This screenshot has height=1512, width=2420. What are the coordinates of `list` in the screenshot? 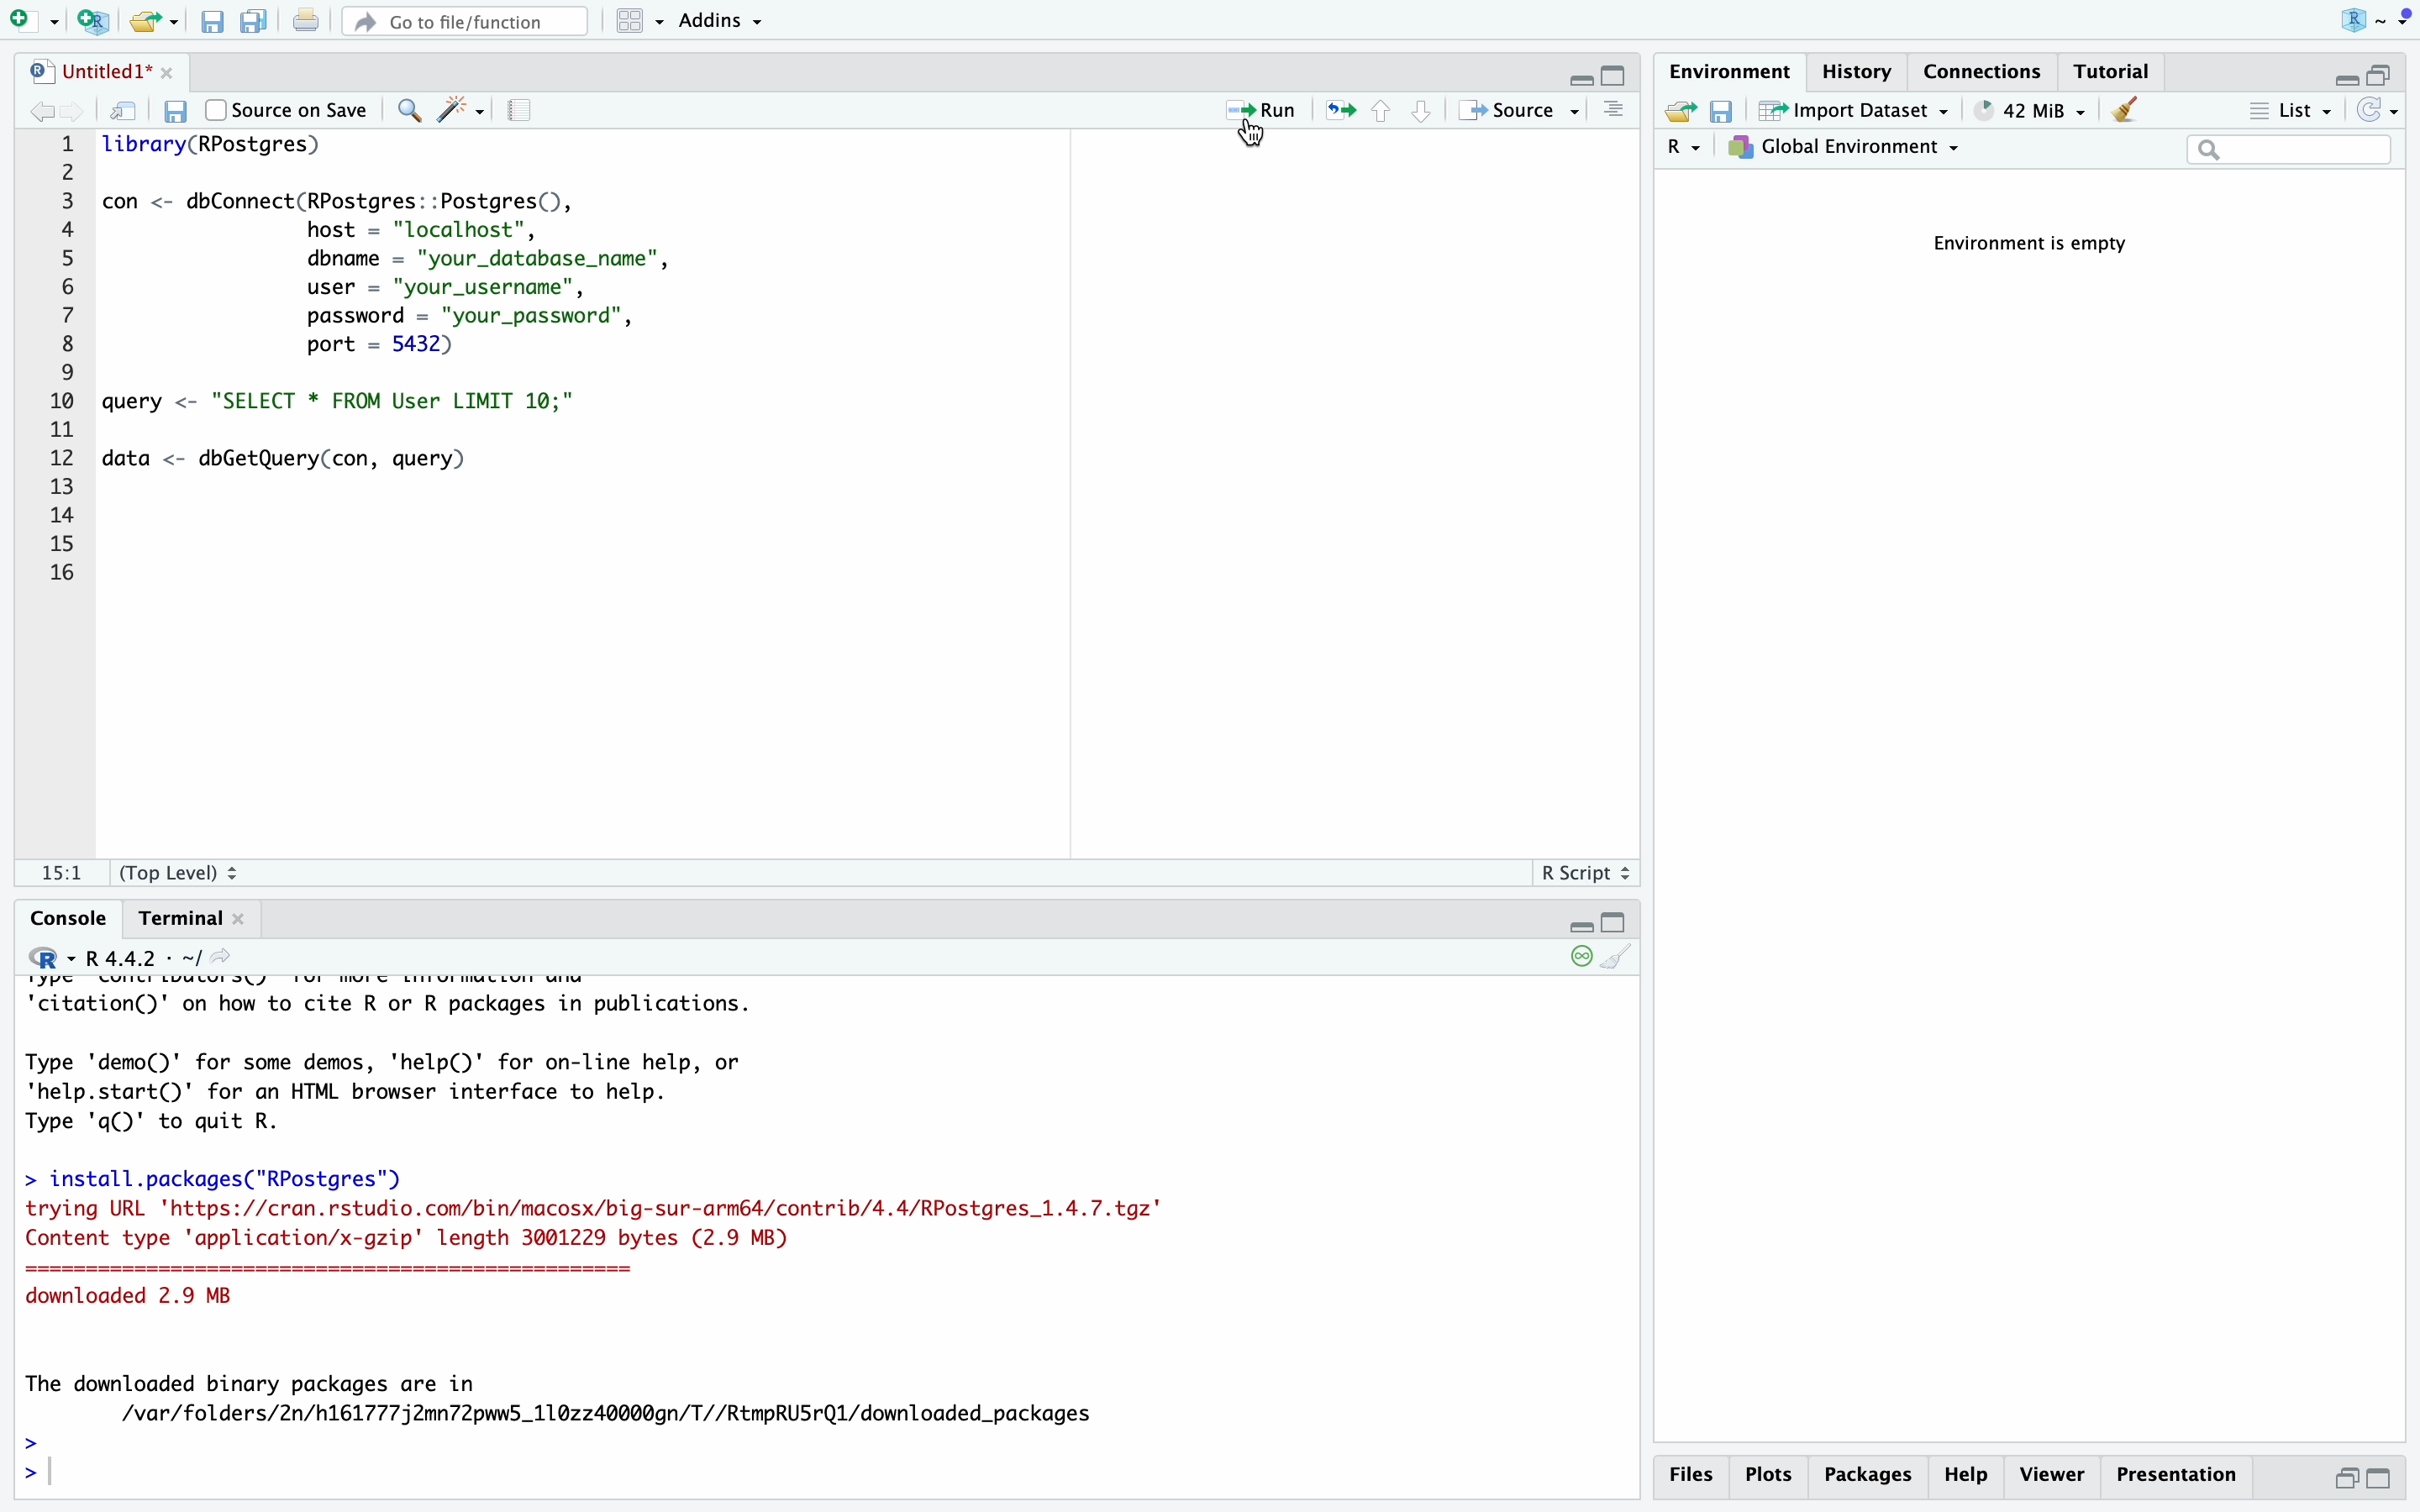 It's located at (2287, 113).